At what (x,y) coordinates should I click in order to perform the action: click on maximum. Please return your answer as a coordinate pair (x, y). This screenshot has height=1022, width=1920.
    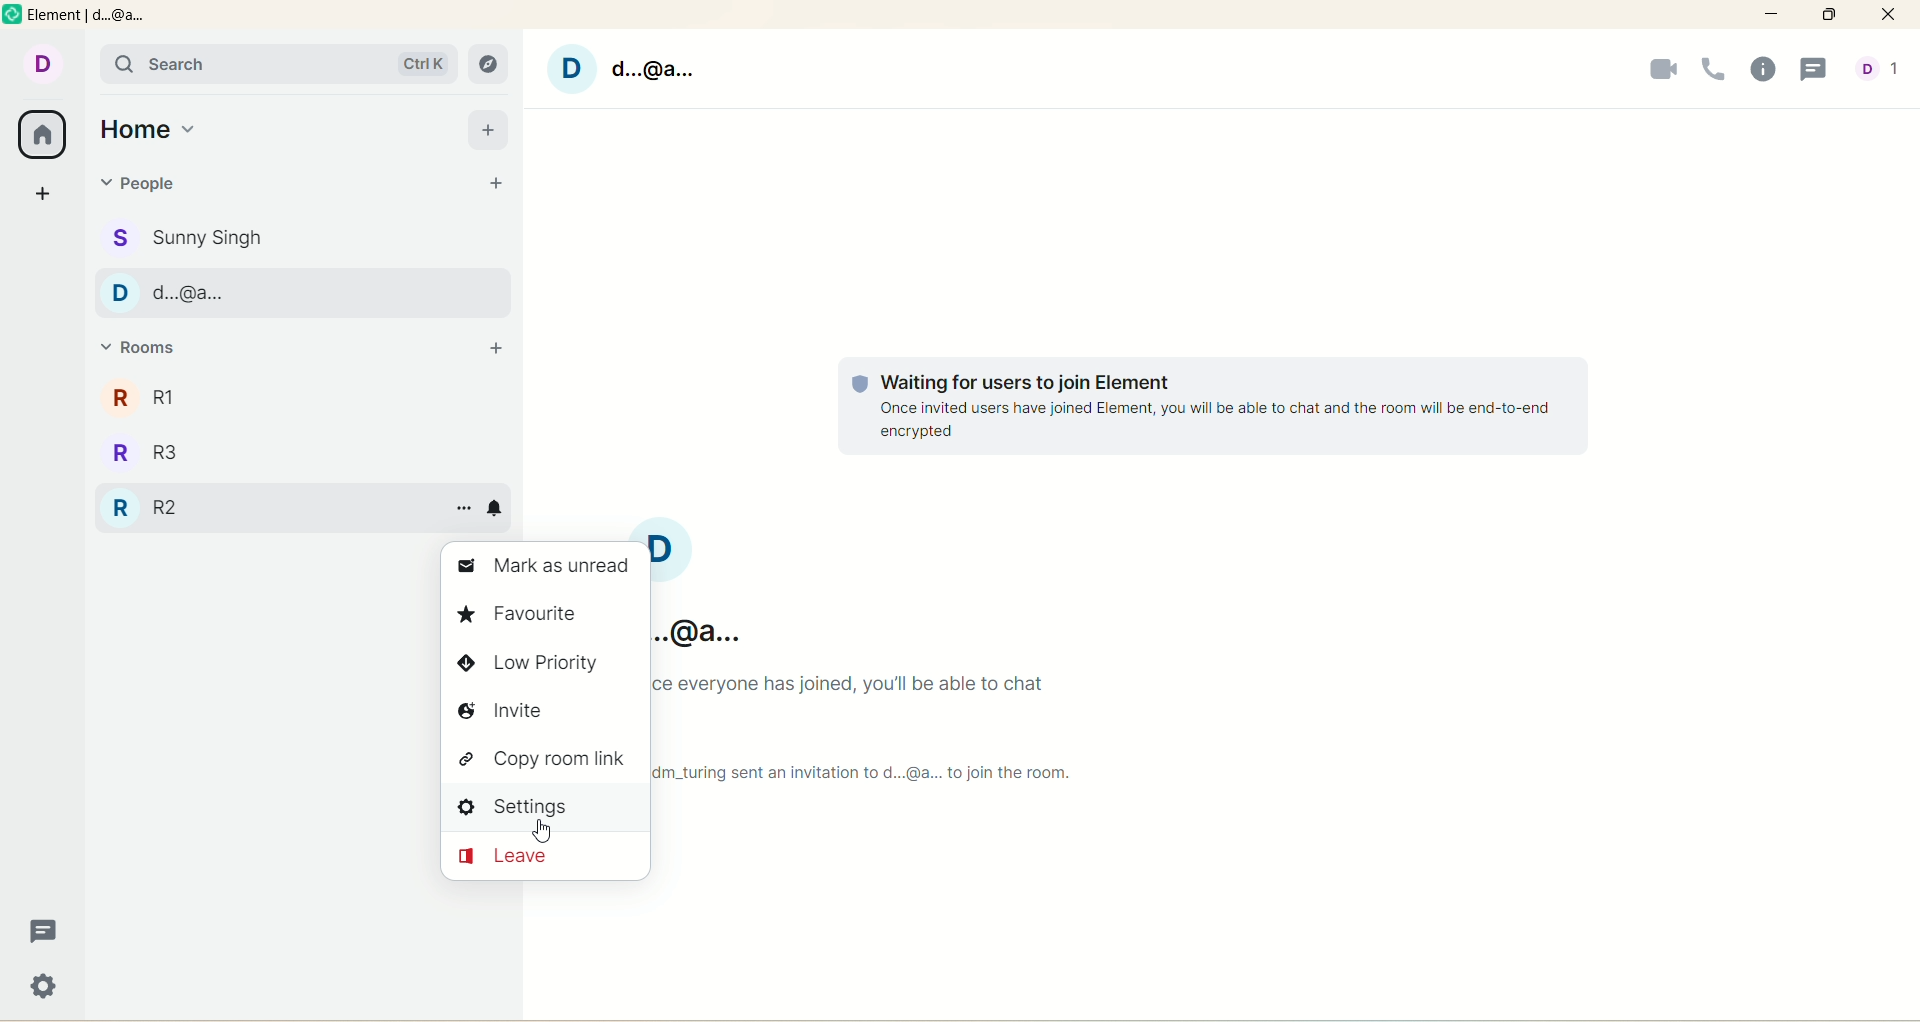
    Looking at the image, I should click on (1829, 15).